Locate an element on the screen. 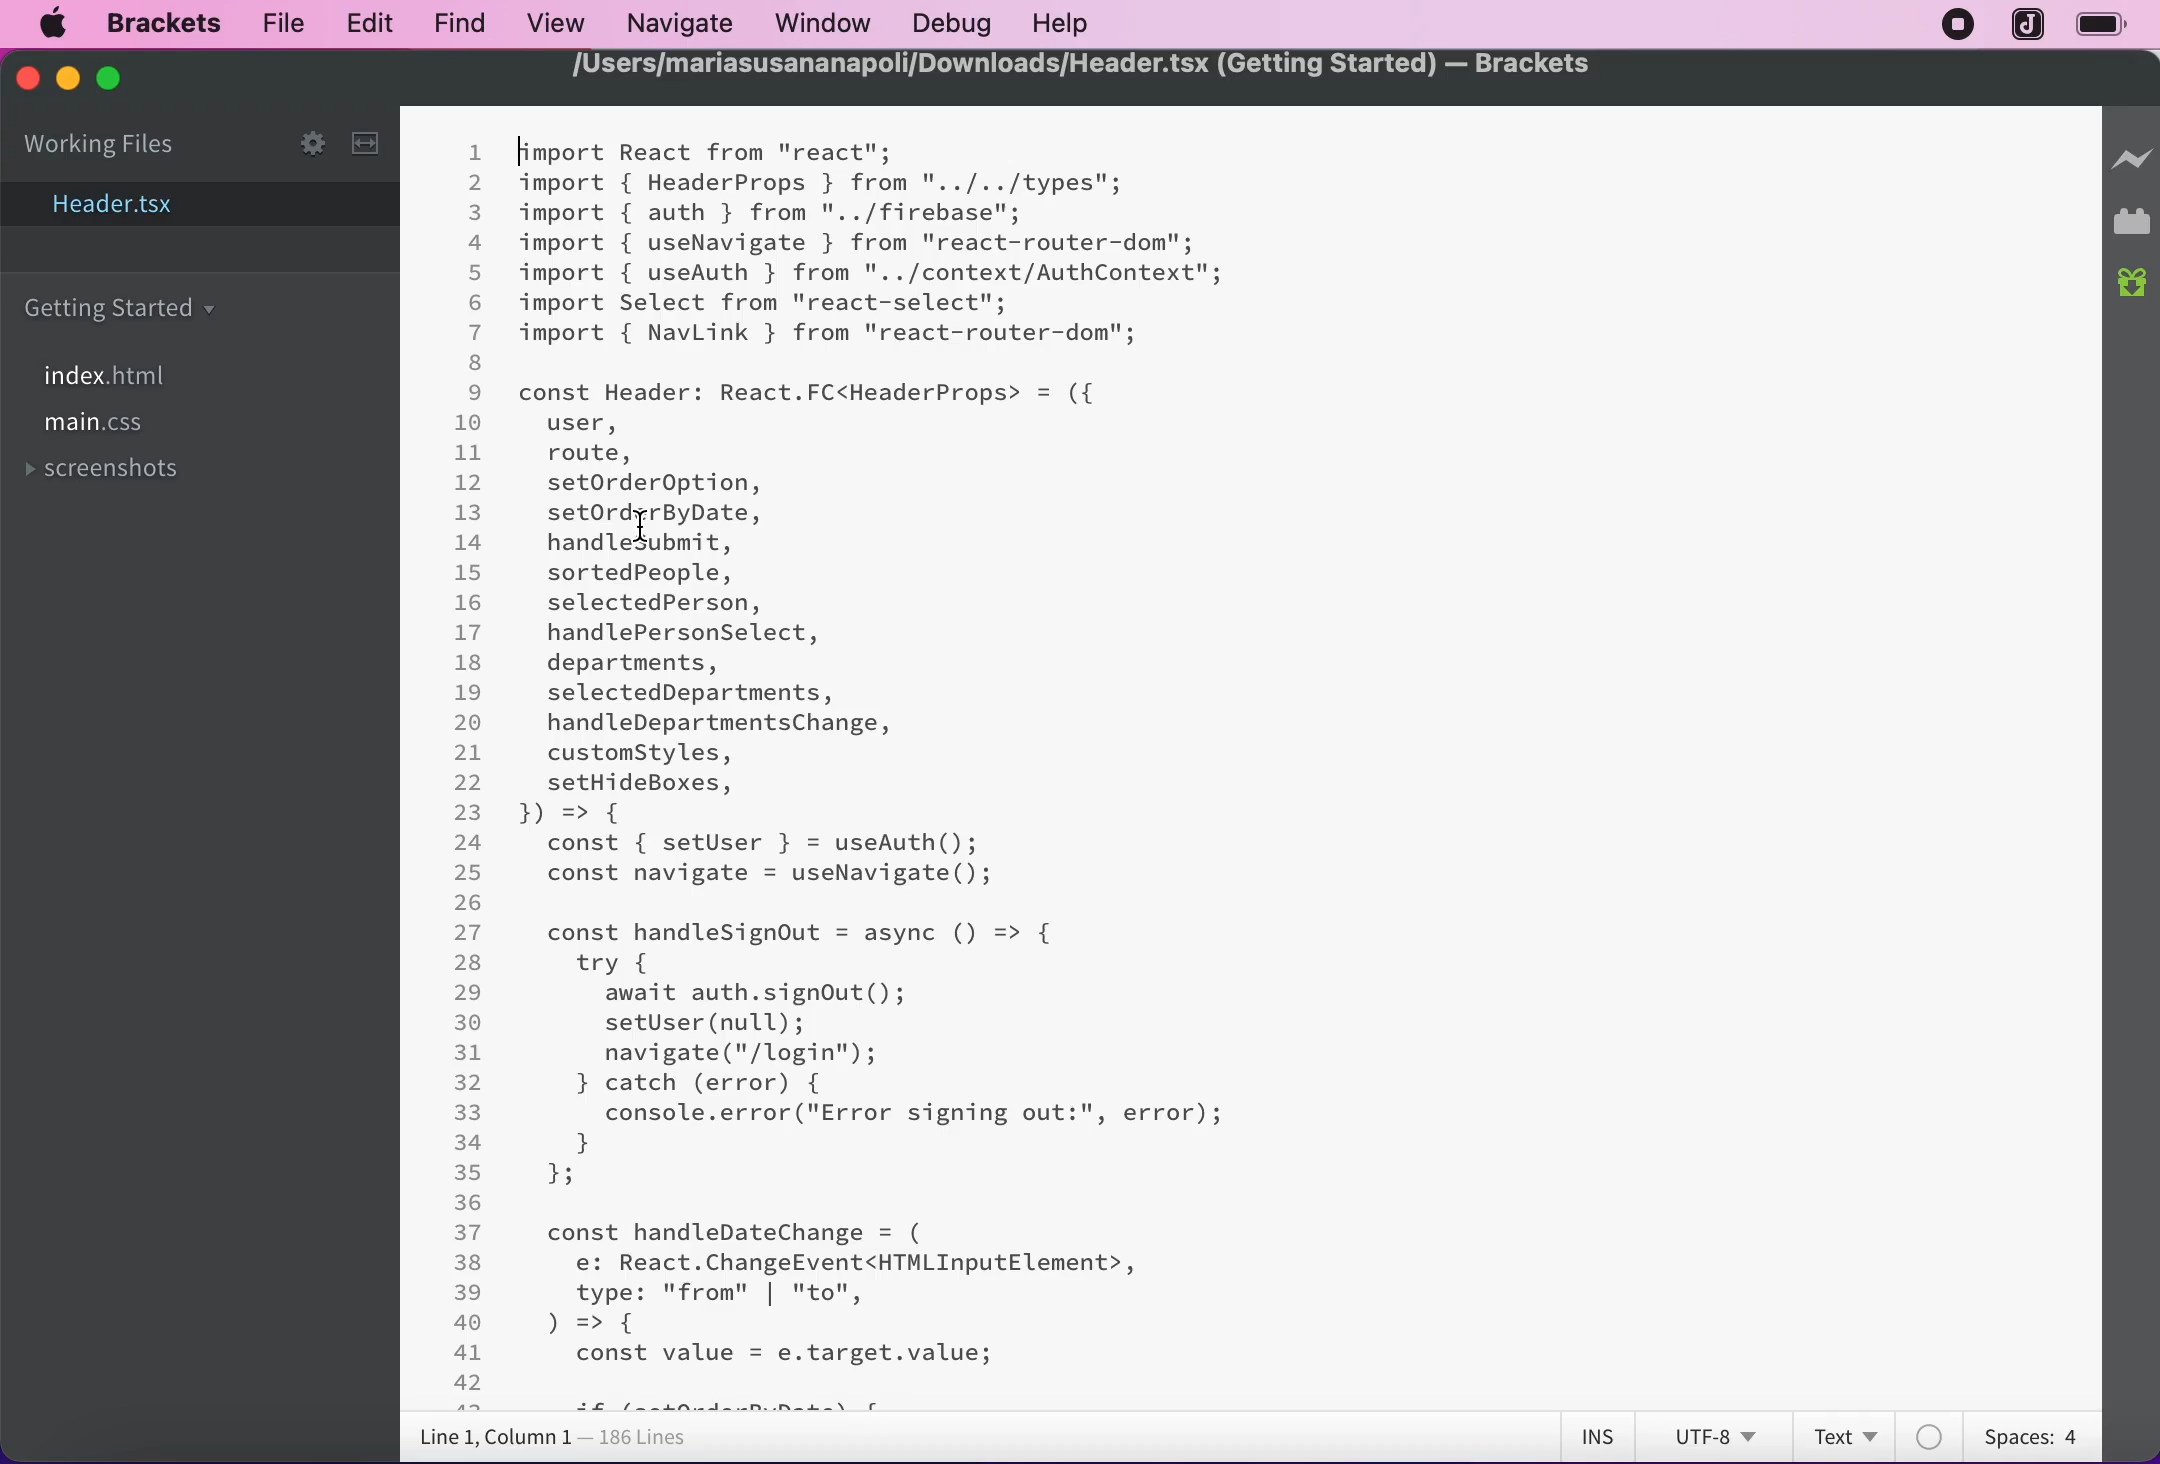 The height and width of the screenshot is (1464, 2160). live preview is located at coordinates (2132, 151).